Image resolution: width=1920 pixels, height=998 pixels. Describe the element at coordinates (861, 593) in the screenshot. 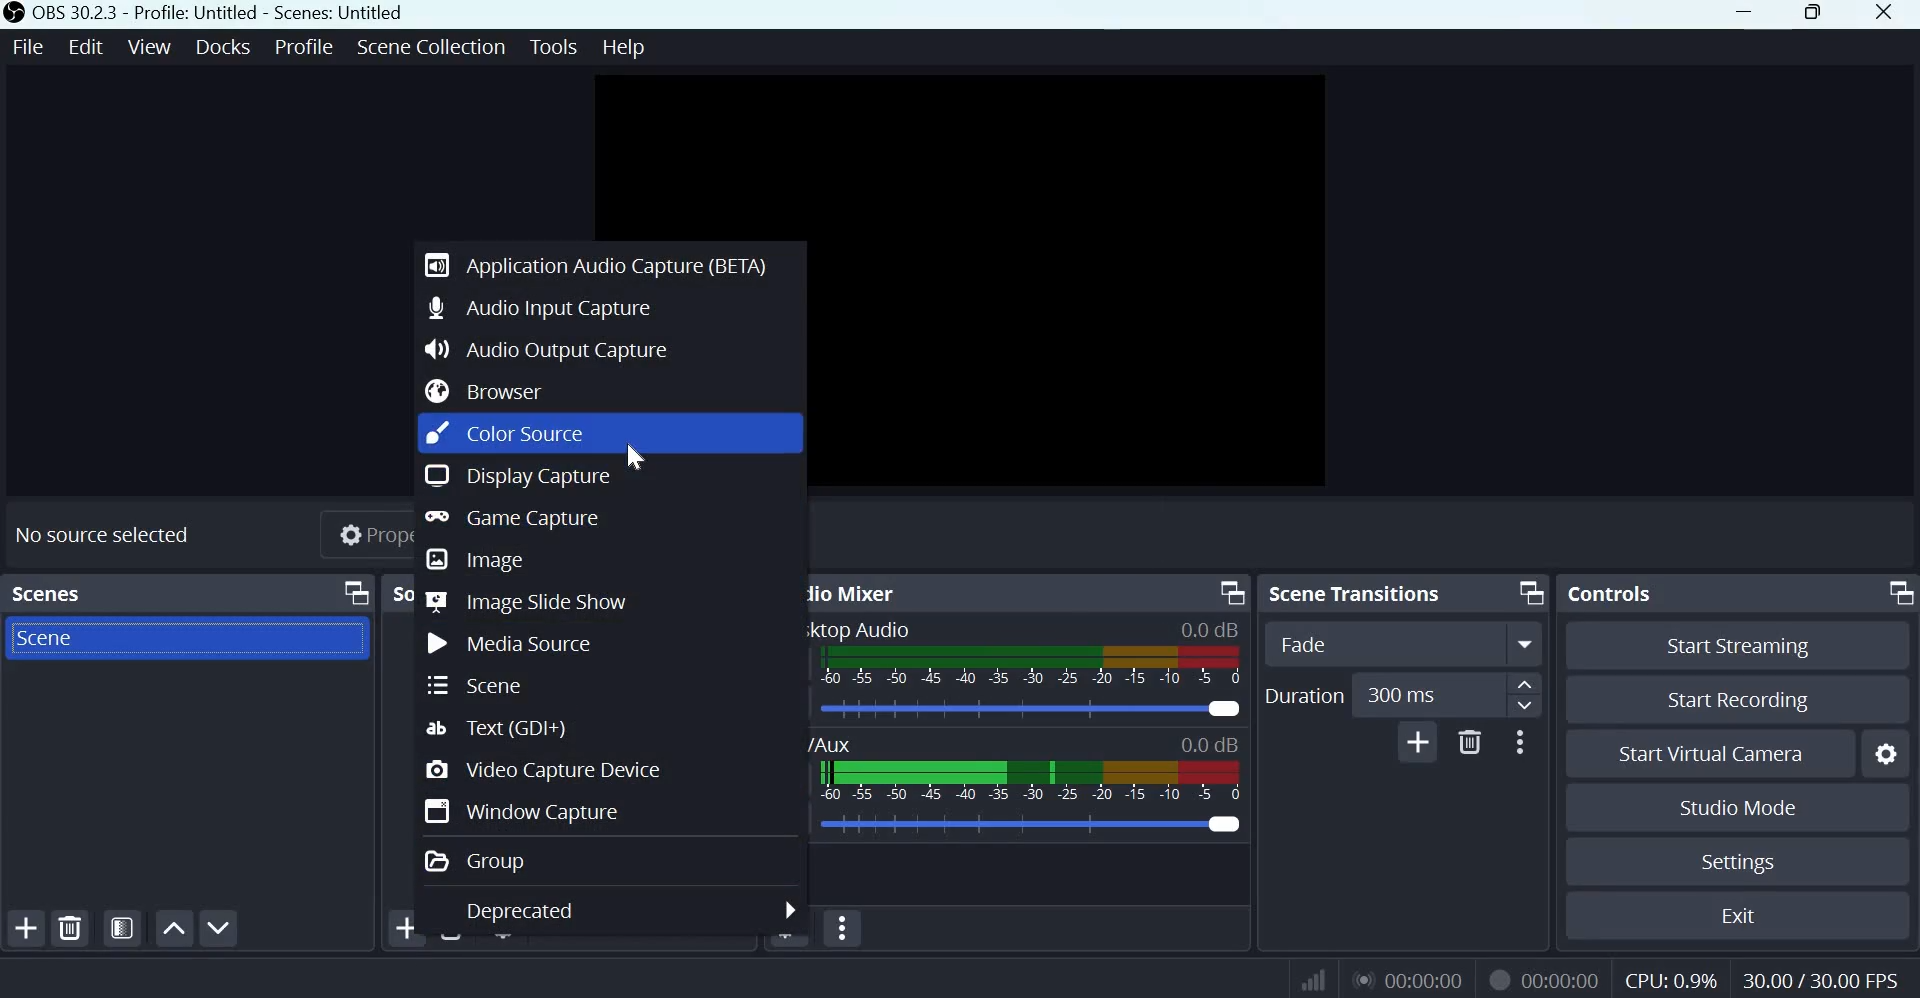

I see `Audio Mixer` at that location.